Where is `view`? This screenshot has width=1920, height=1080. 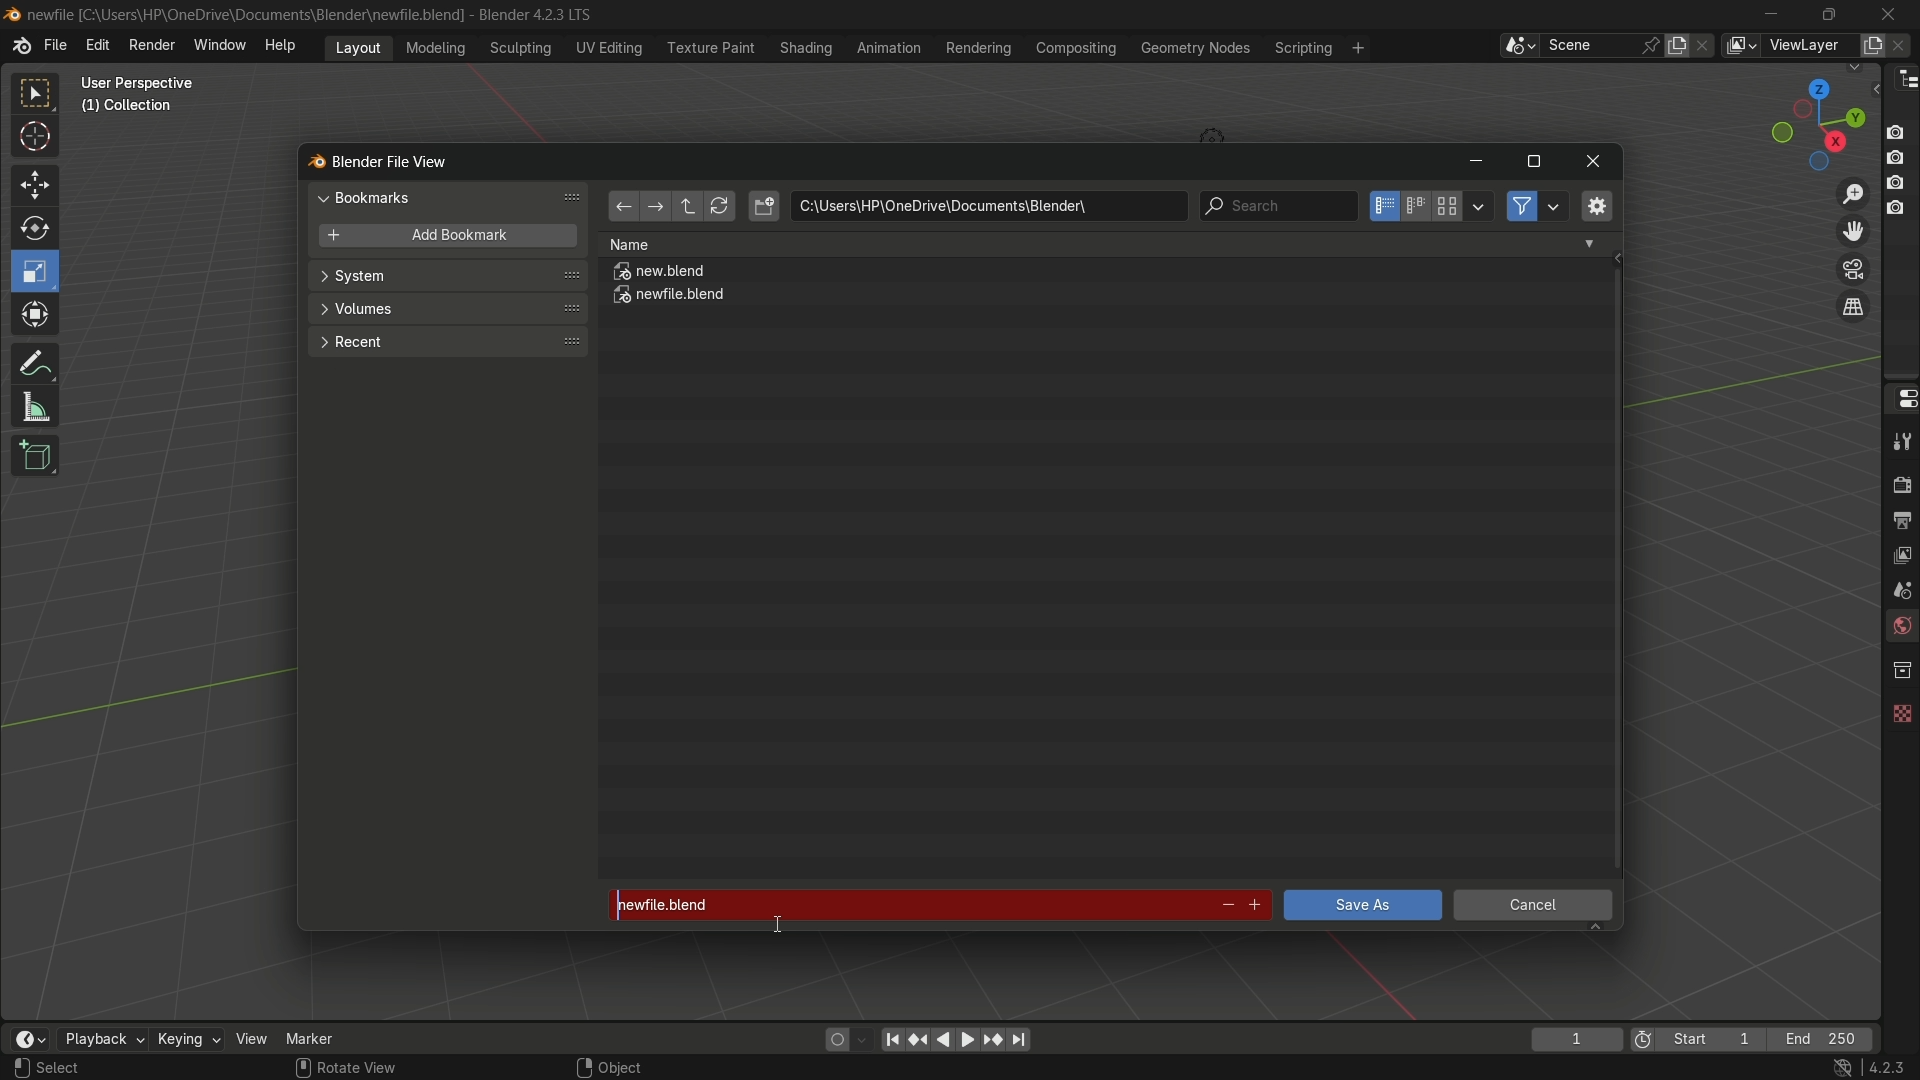 view is located at coordinates (252, 1038).